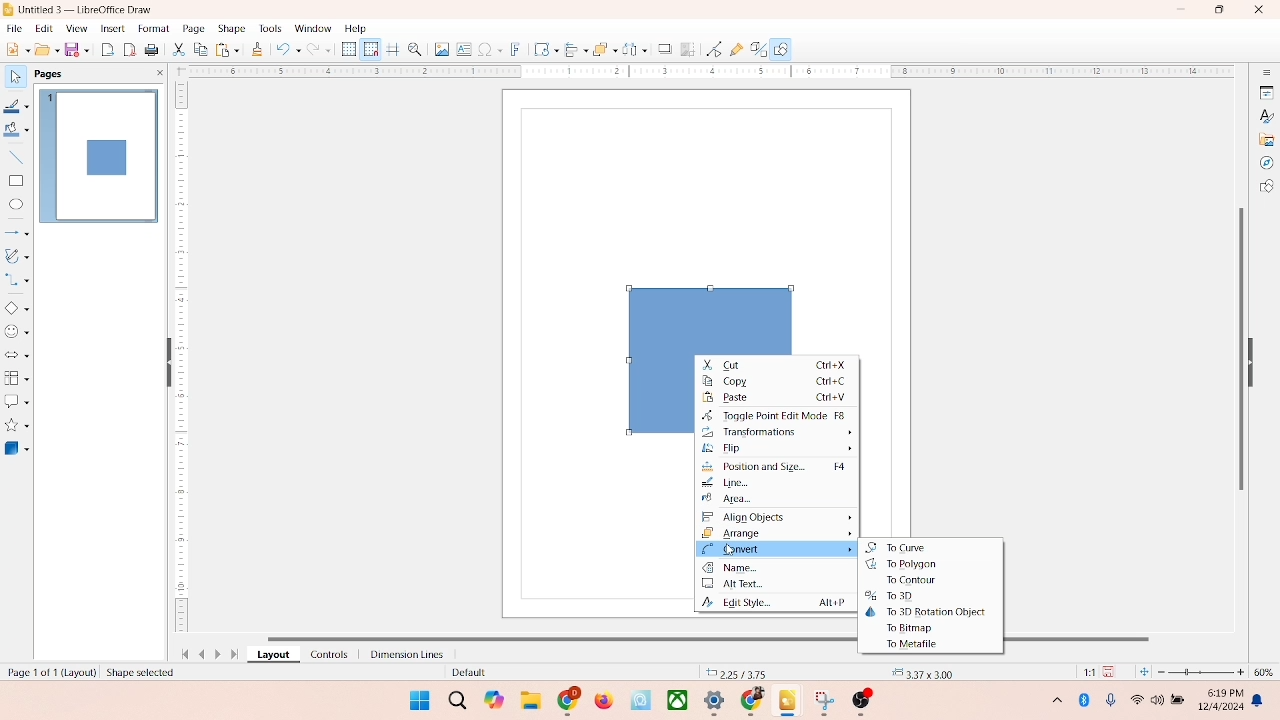  I want to click on cursor, so click(734, 551).